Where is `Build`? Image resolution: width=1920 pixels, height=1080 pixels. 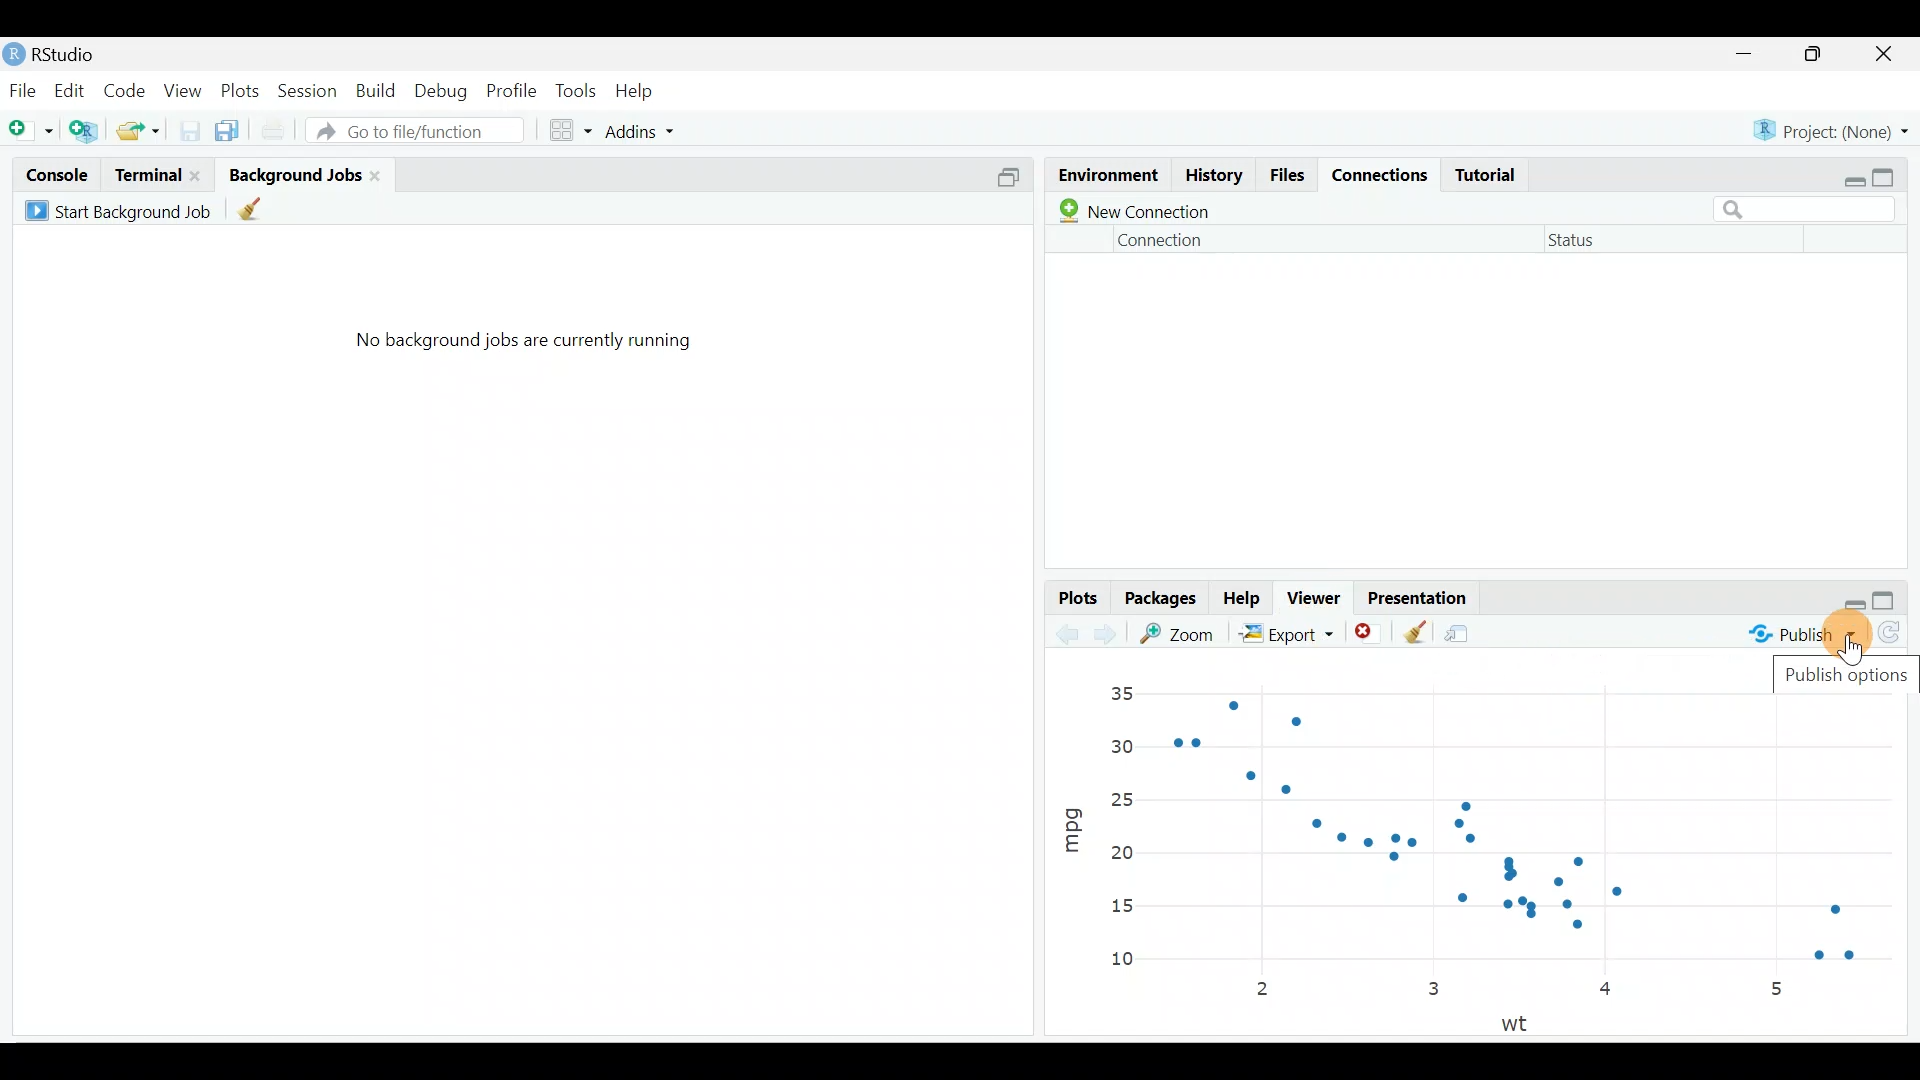 Build is located at coordinates (377, 91).